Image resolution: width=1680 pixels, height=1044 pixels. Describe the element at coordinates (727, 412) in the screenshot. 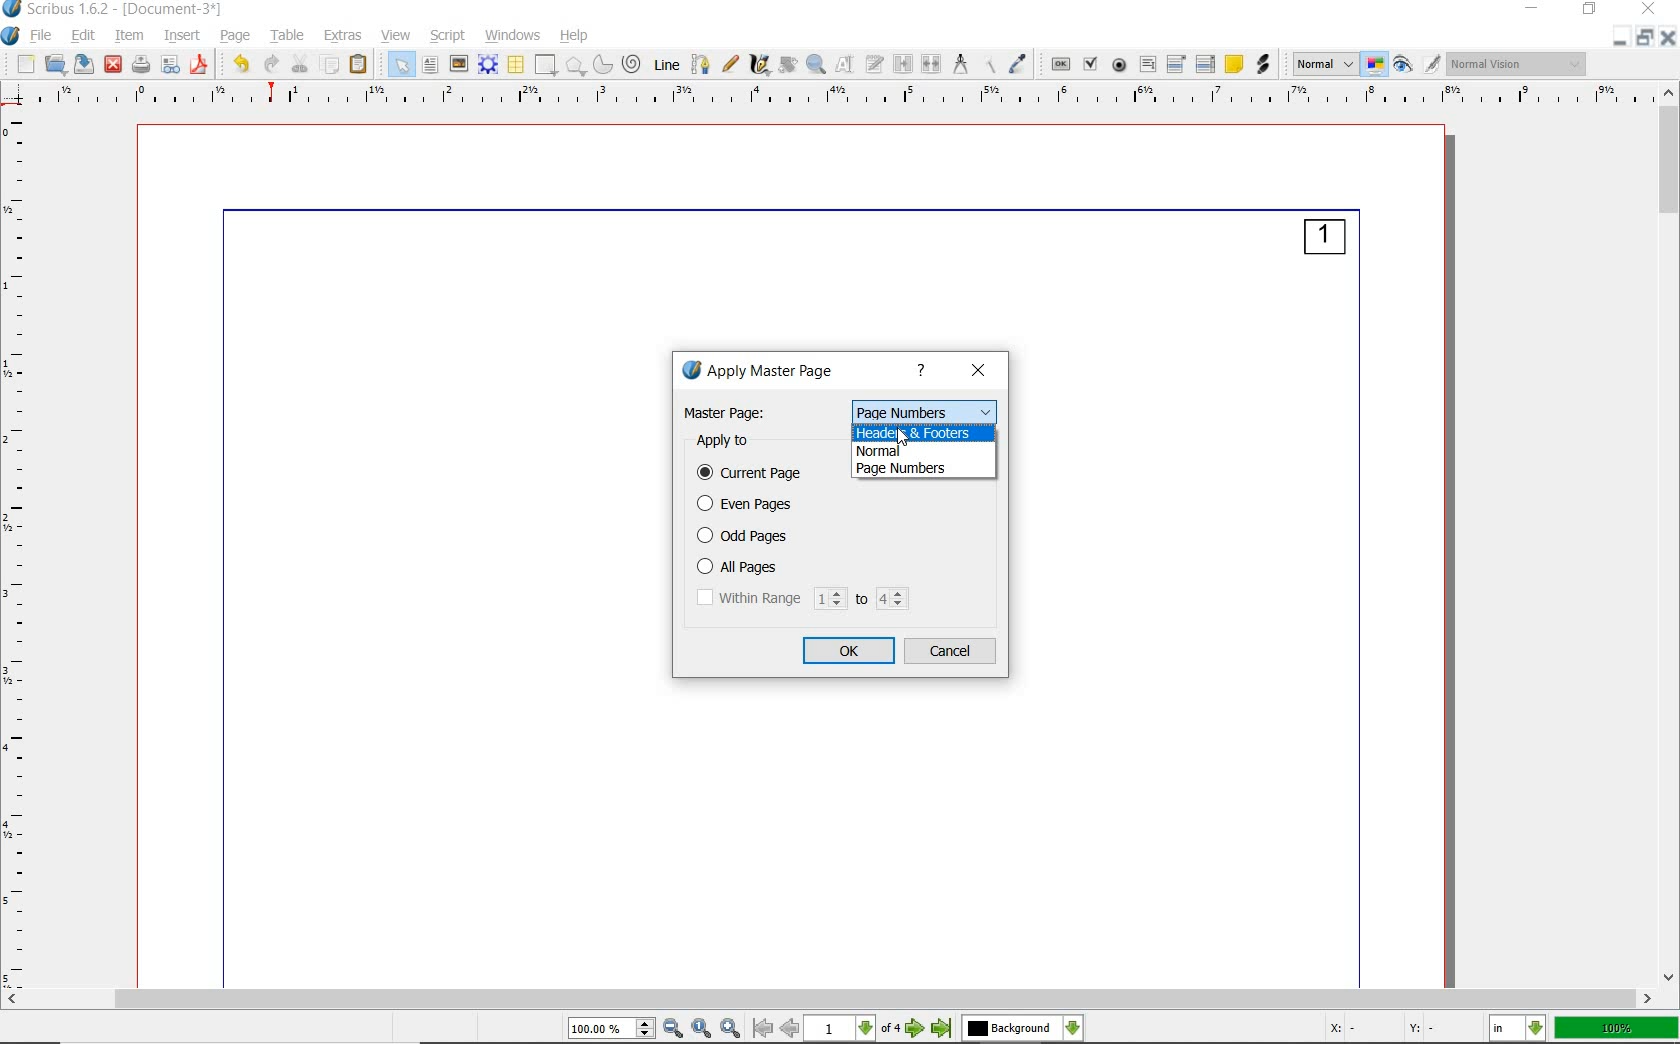

I see `Master page` at that location.